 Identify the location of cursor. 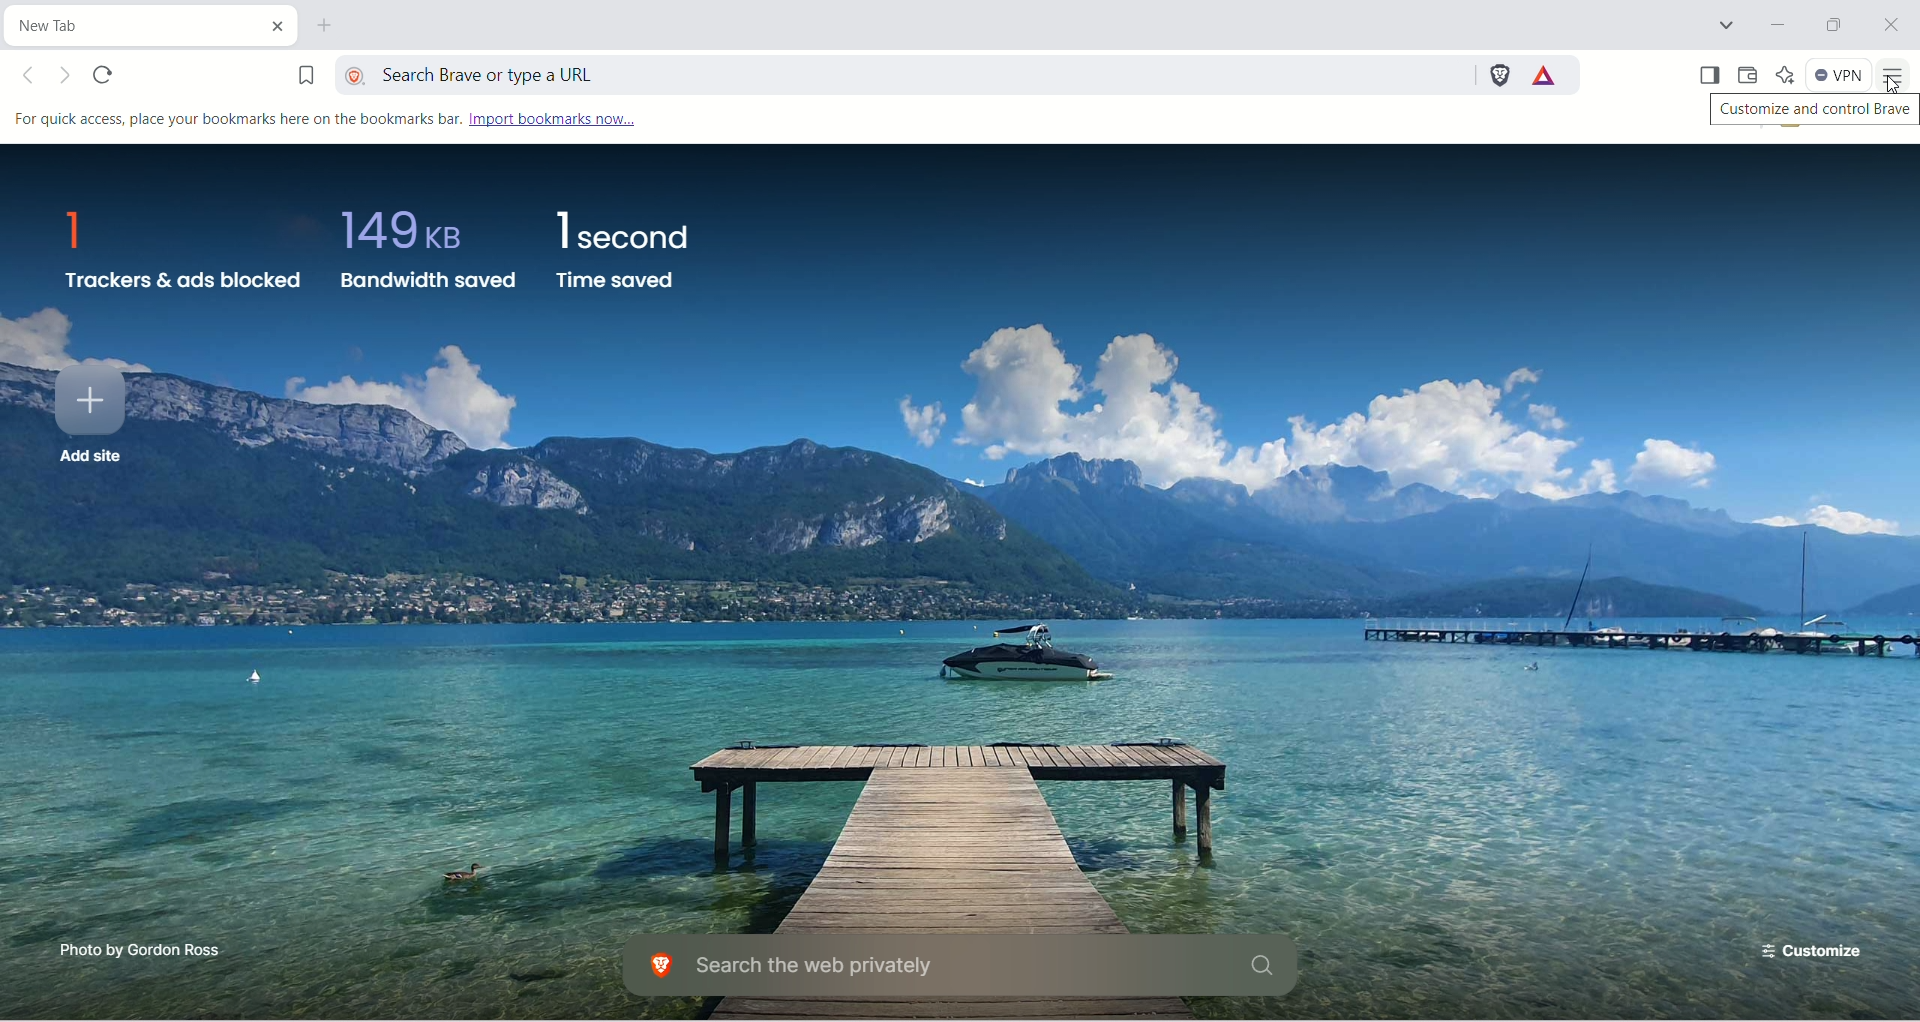
(1894, 88).